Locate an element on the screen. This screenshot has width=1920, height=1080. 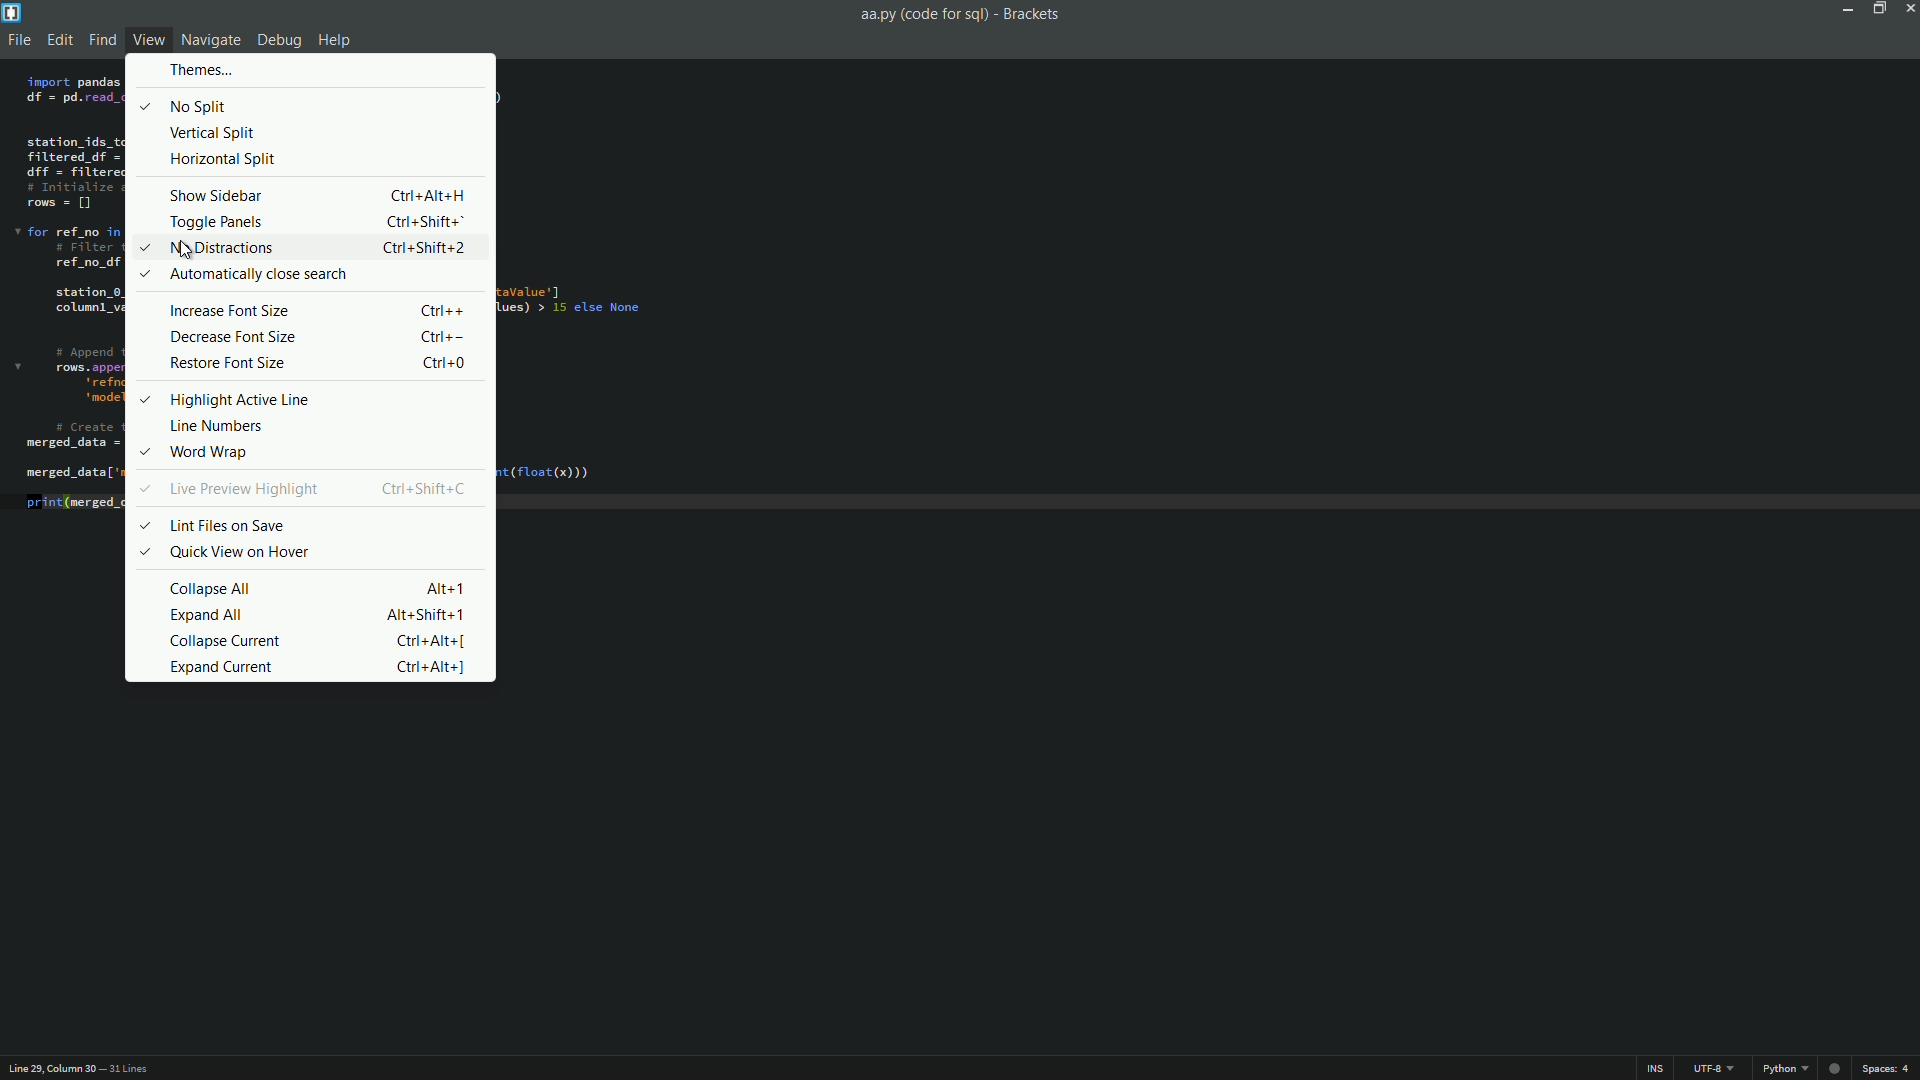
Show sidebar is located at coordinates (323, 193).